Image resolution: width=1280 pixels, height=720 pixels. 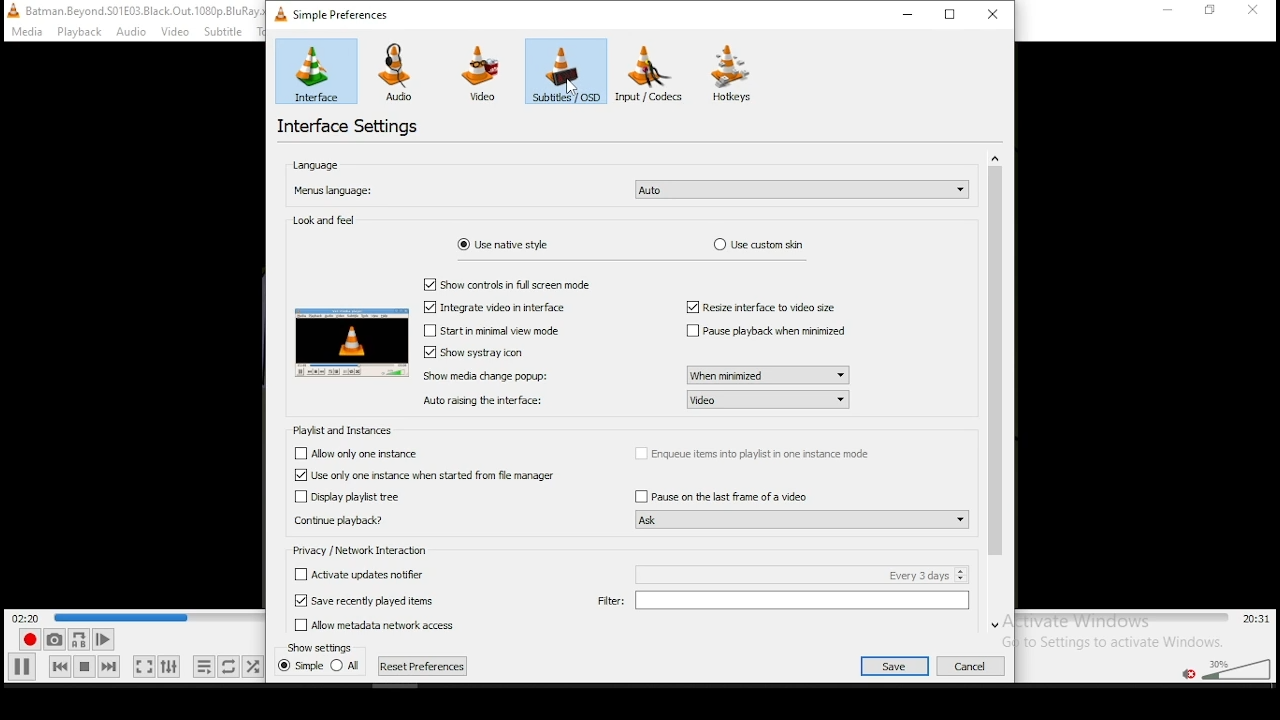 What do you see at coordinates (996, 13) in the screenshot?
I see `close window` at bounding box center [996, 13].